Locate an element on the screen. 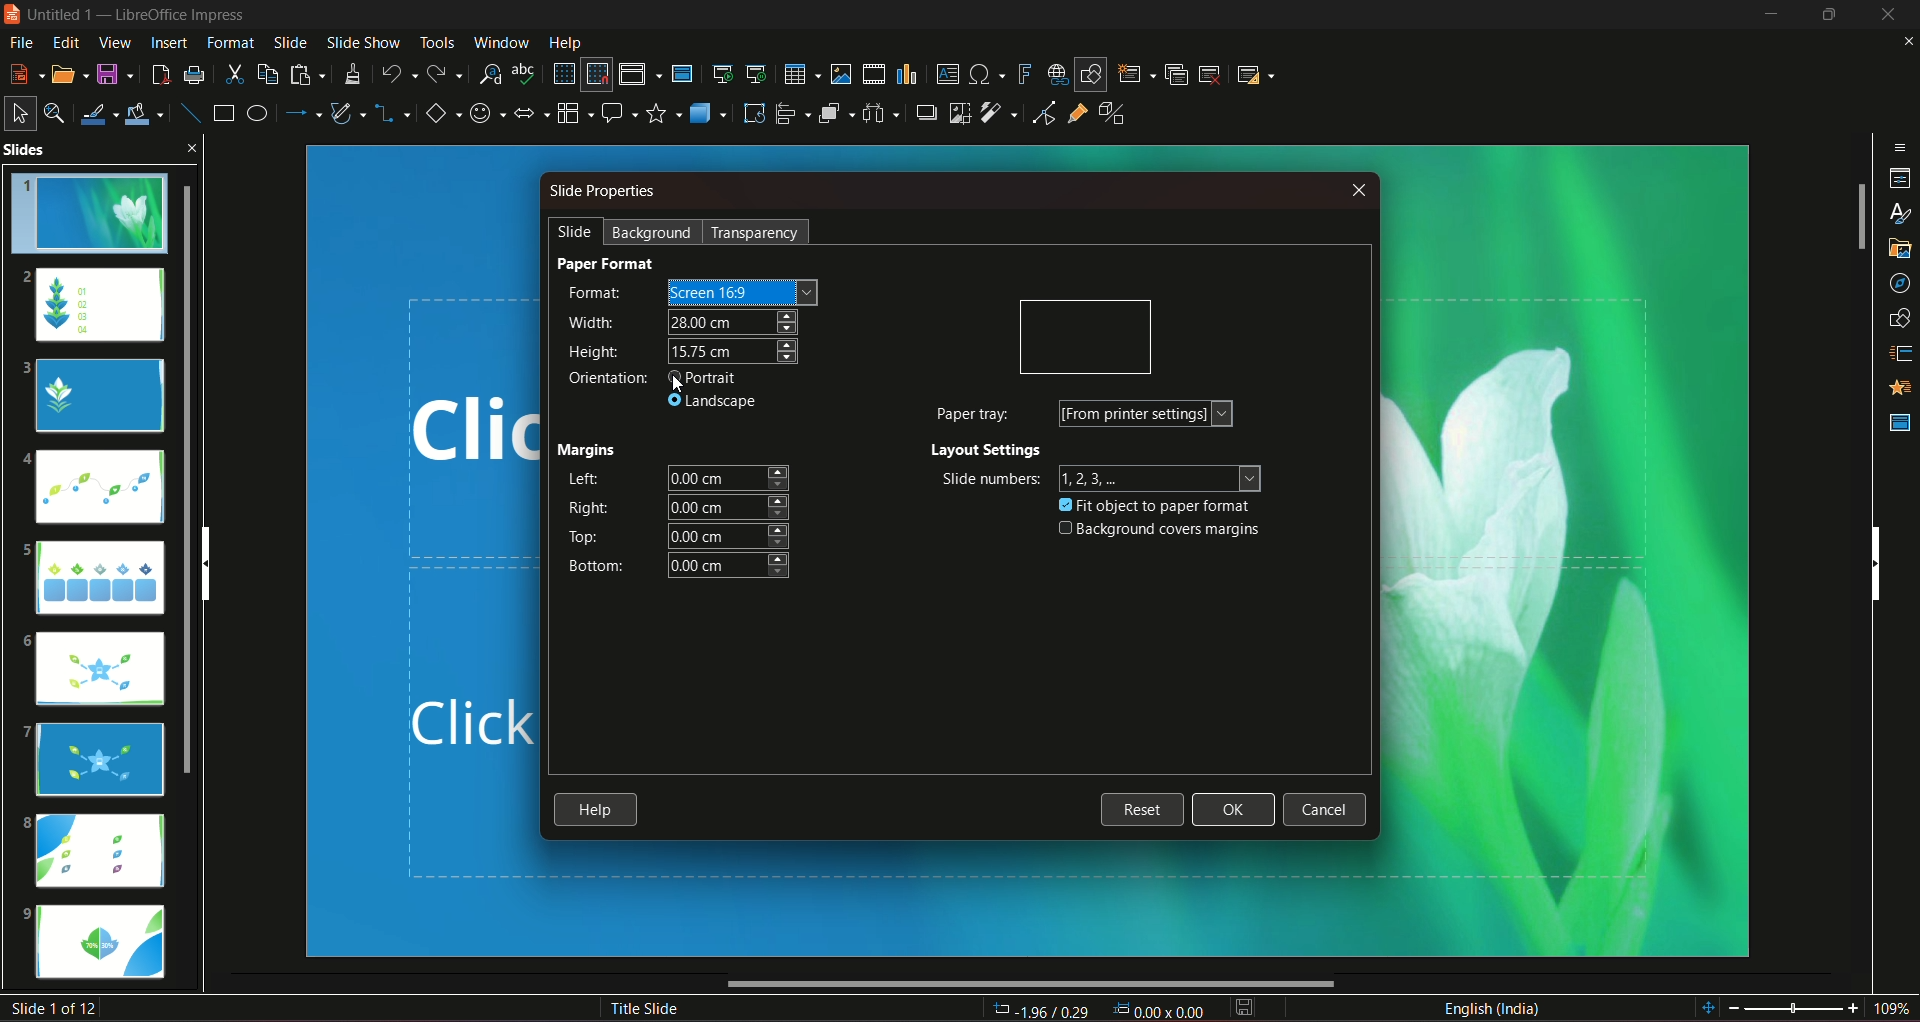 Image resolution: width=1920 pixels, height=1022 pixels. help is located at coordinates (597, 811).